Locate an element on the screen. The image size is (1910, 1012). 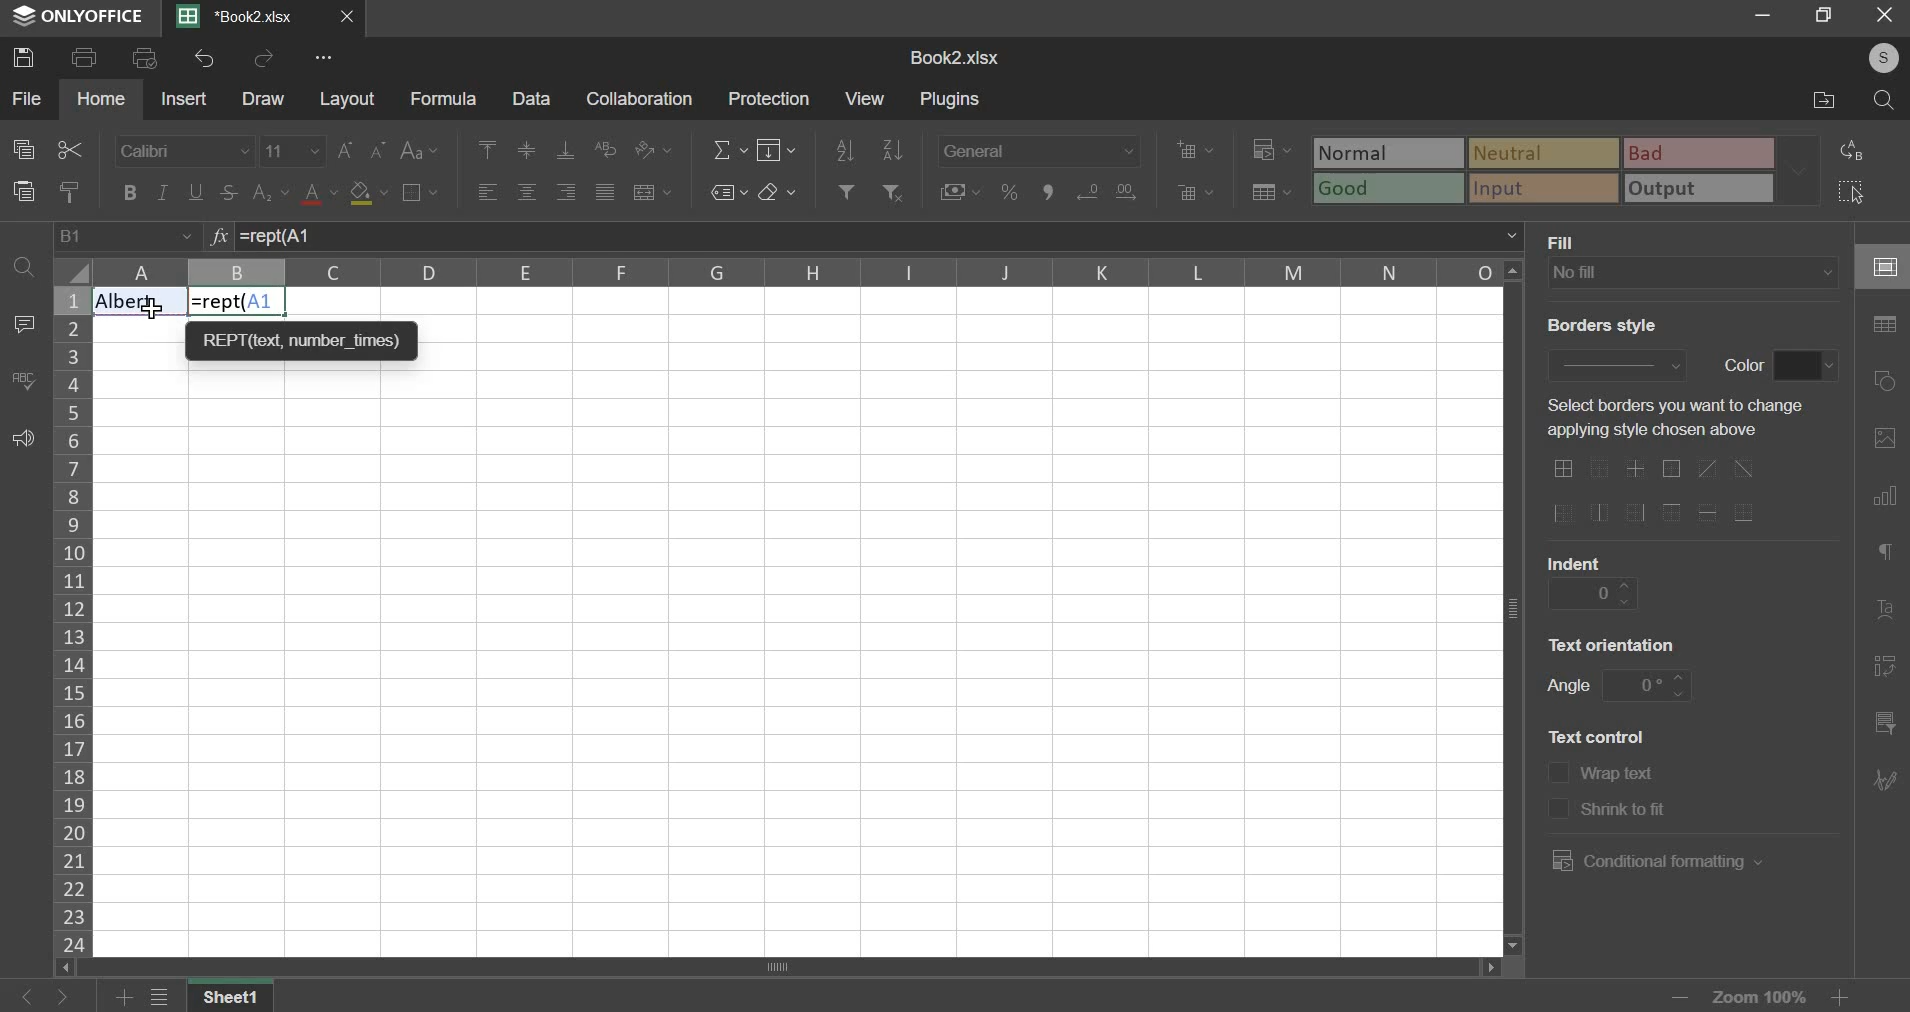
data is located at coordinates (535, 99).